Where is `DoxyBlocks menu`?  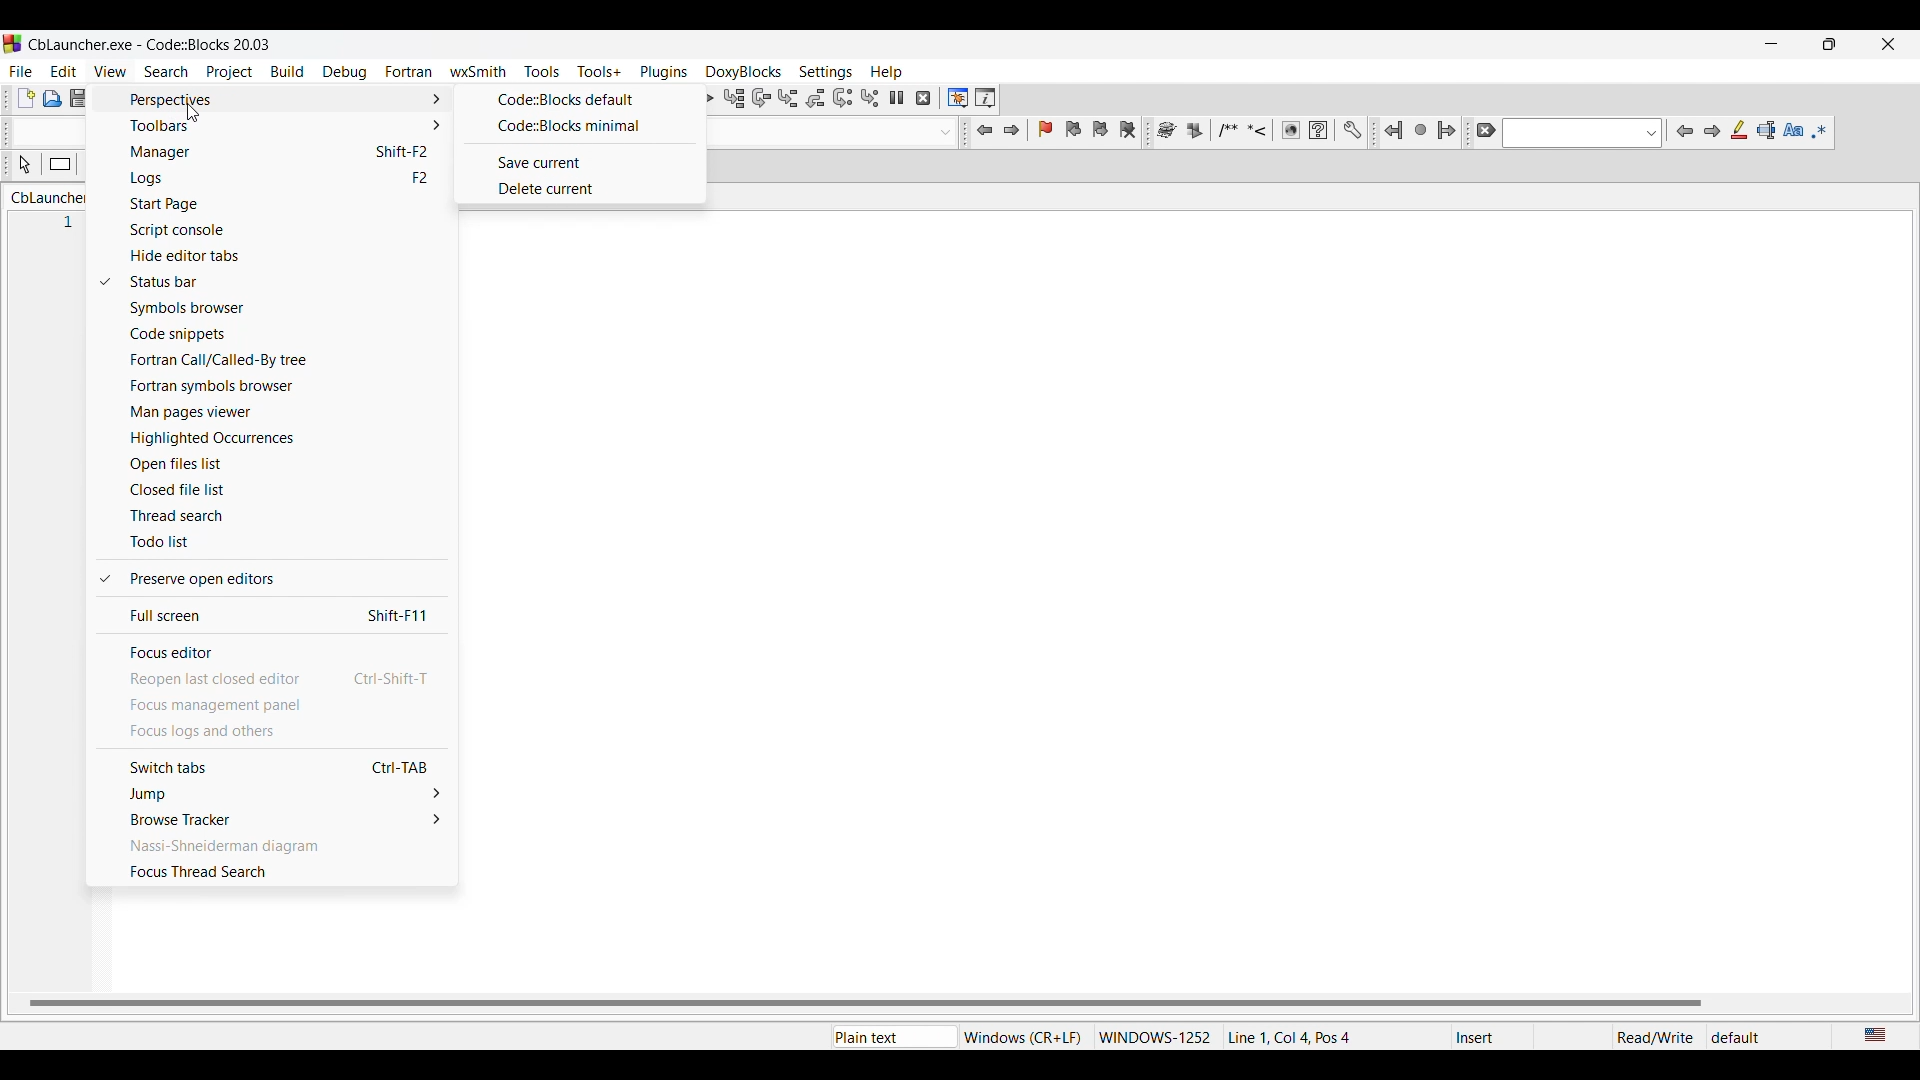 DoxyBlocks menu is located at coordinates (744, 73).